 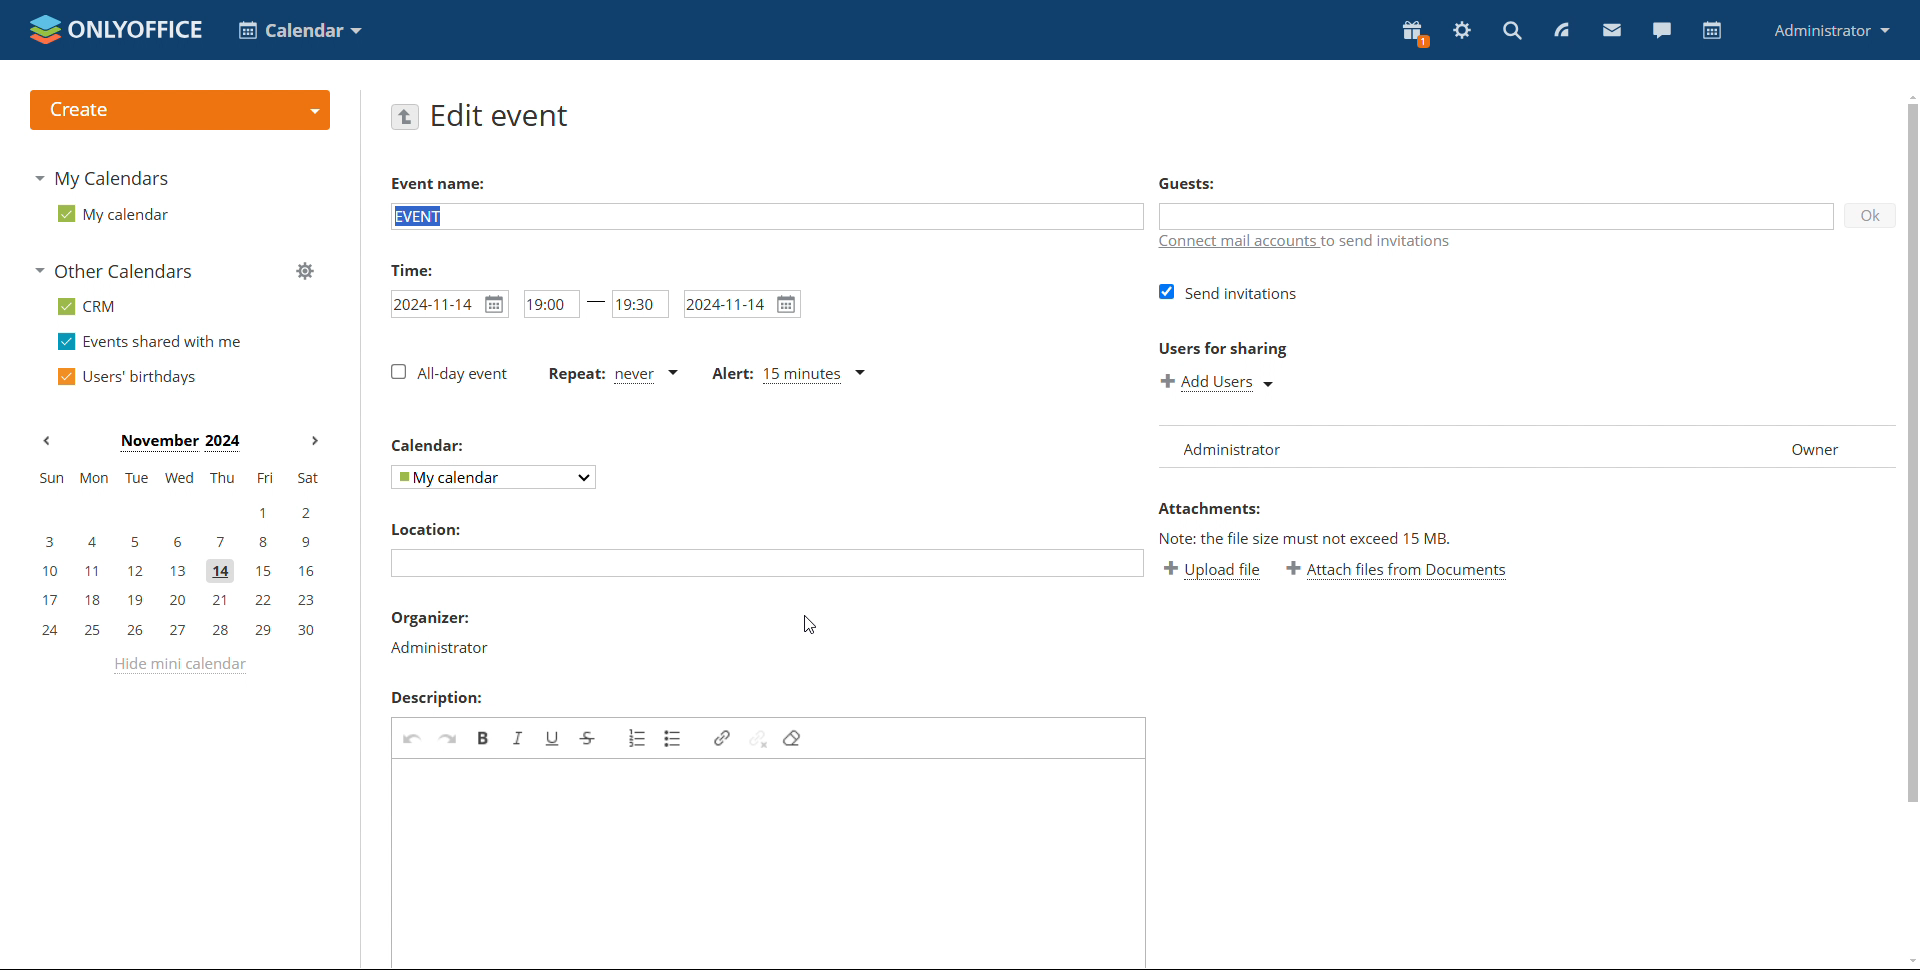 What do you see at coordinates (304, 270) in the screenshot?
I see `manage` at bounding box center [304, 270].